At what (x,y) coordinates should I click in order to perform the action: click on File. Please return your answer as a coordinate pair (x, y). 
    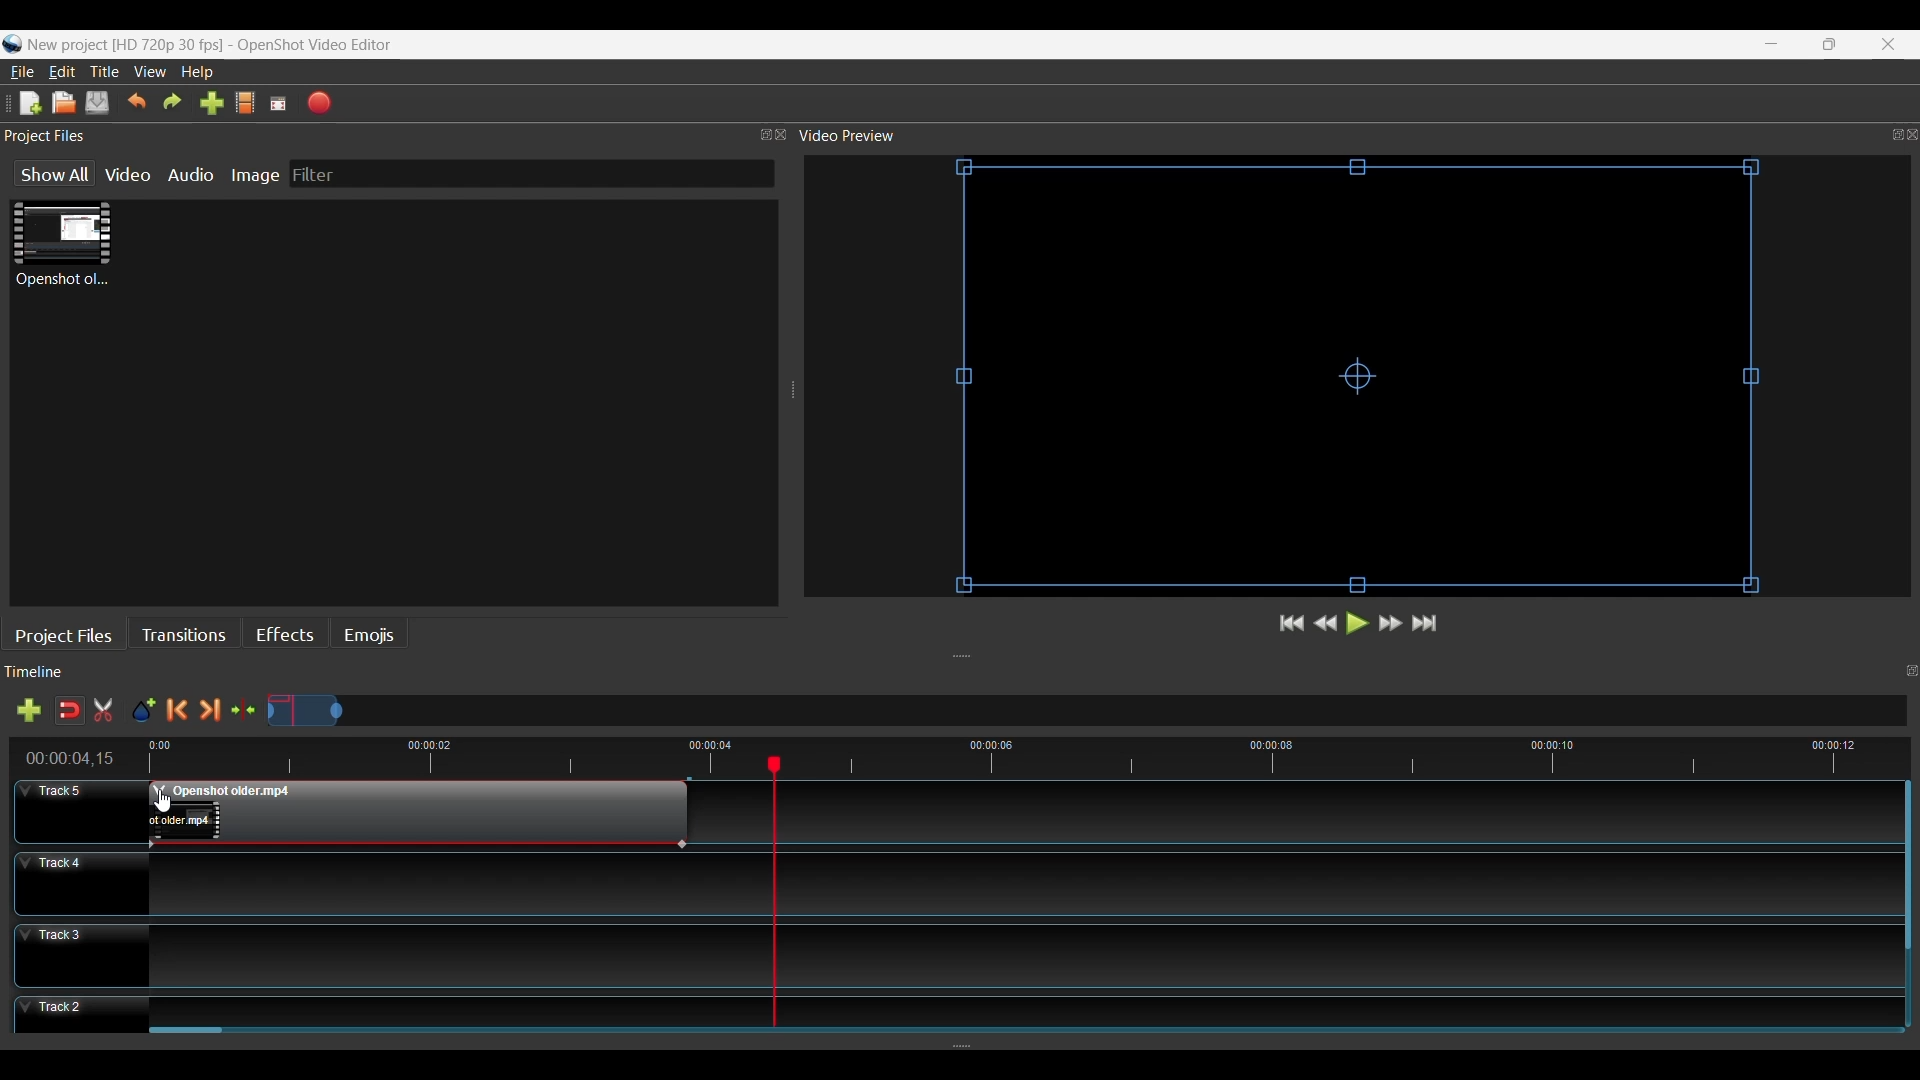
    Looking at the image, I should click on (23, 71).